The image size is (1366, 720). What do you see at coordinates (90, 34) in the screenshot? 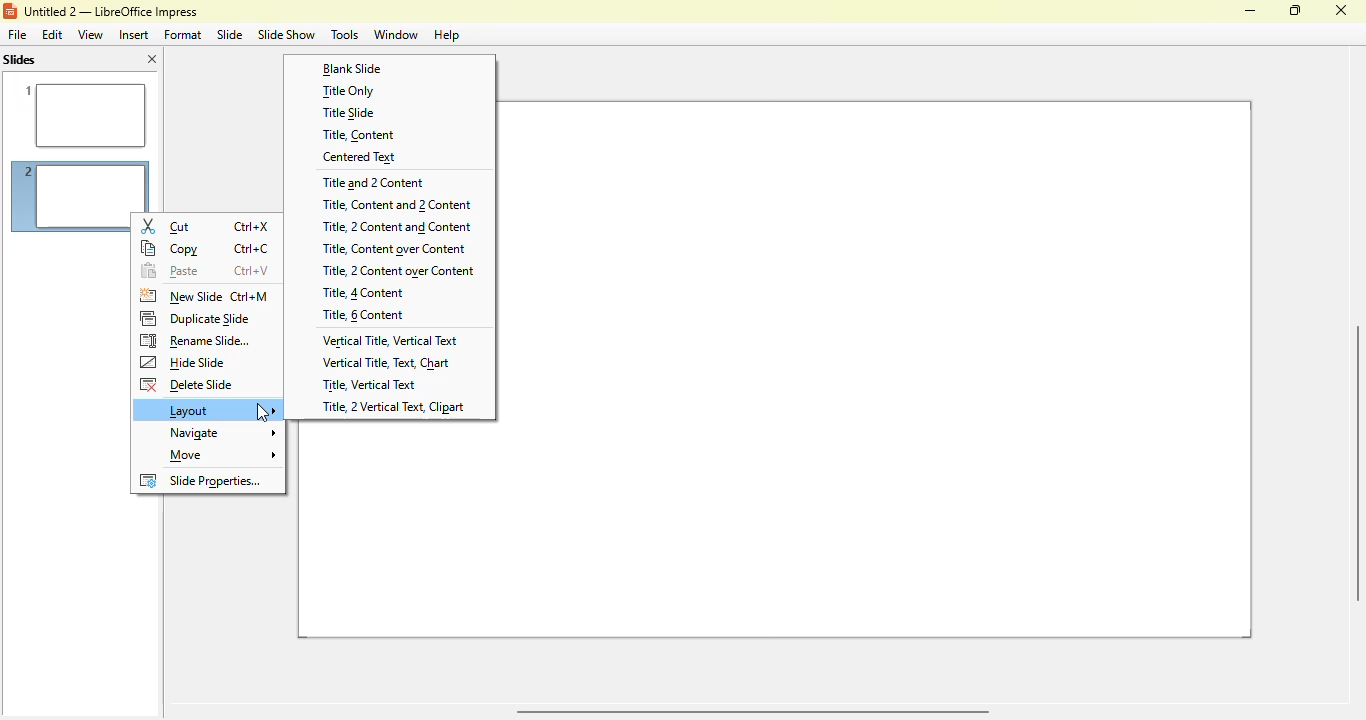
I see `view` at bounding box center [90, 34].